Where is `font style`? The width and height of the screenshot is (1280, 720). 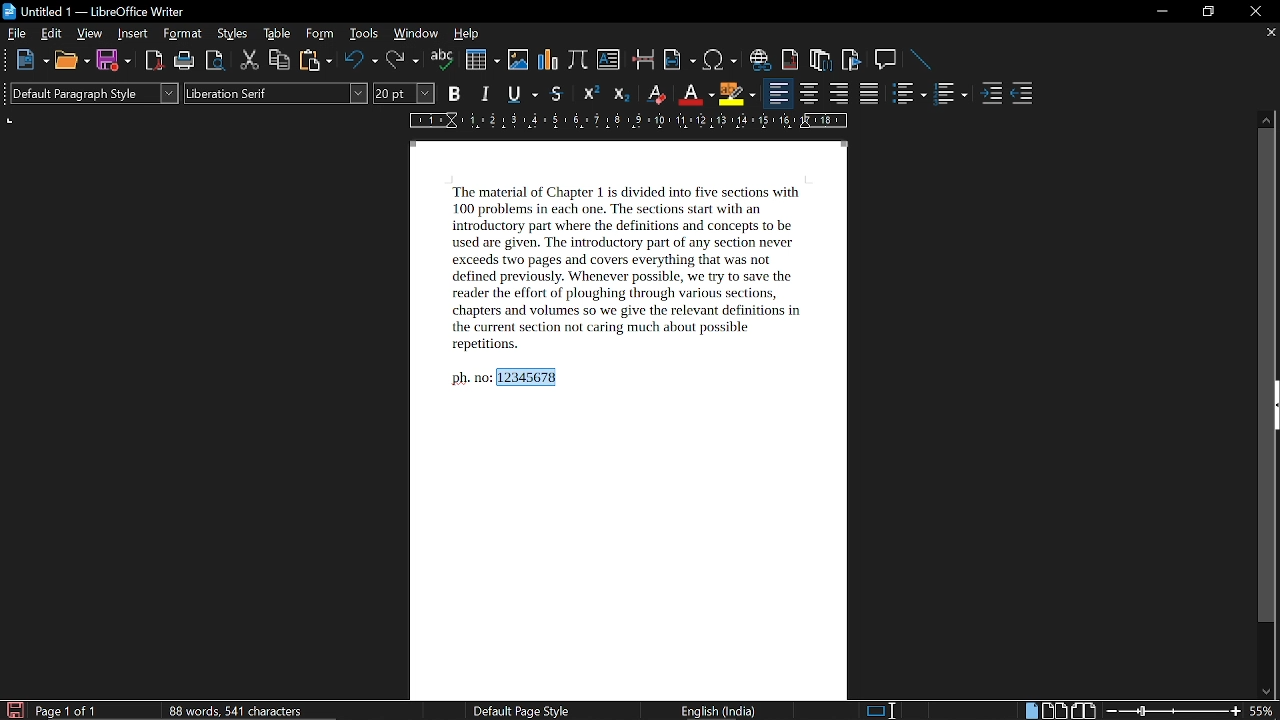 font style is located at coordinates (276, 93).